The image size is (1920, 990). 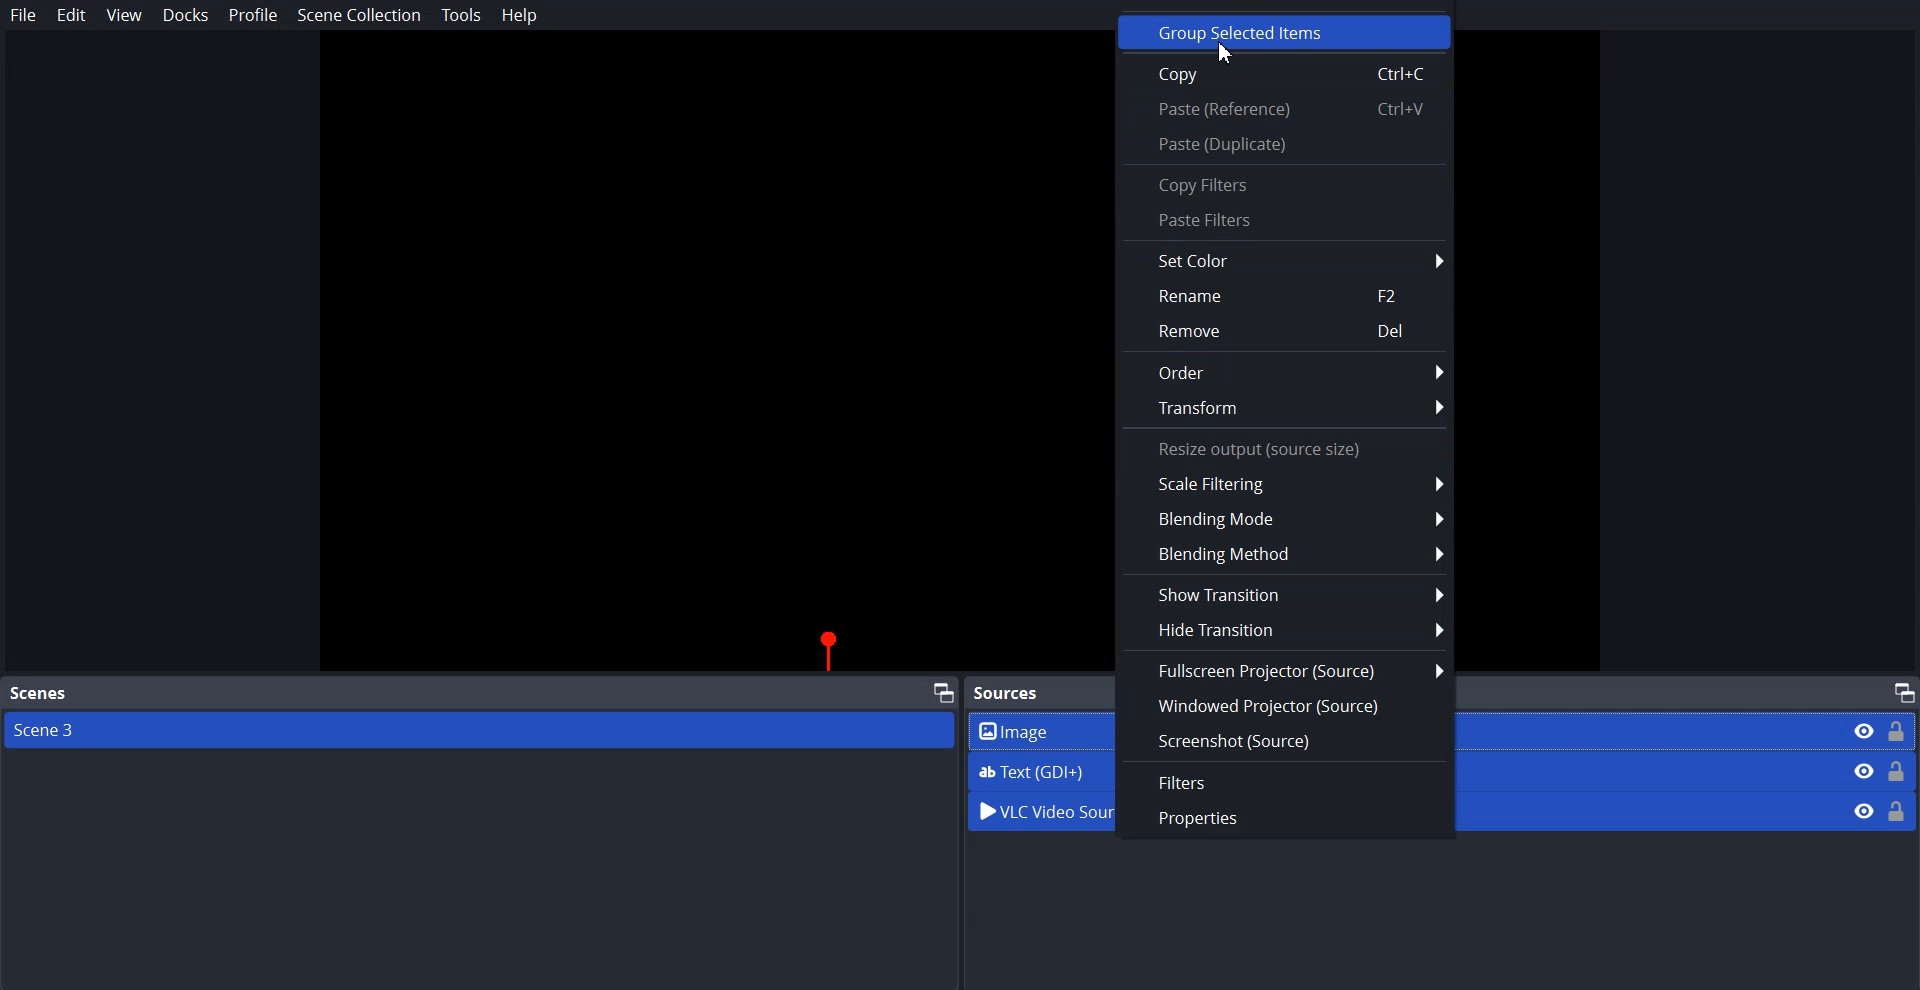 I want to click on Tools, so click(x=462, y=15).